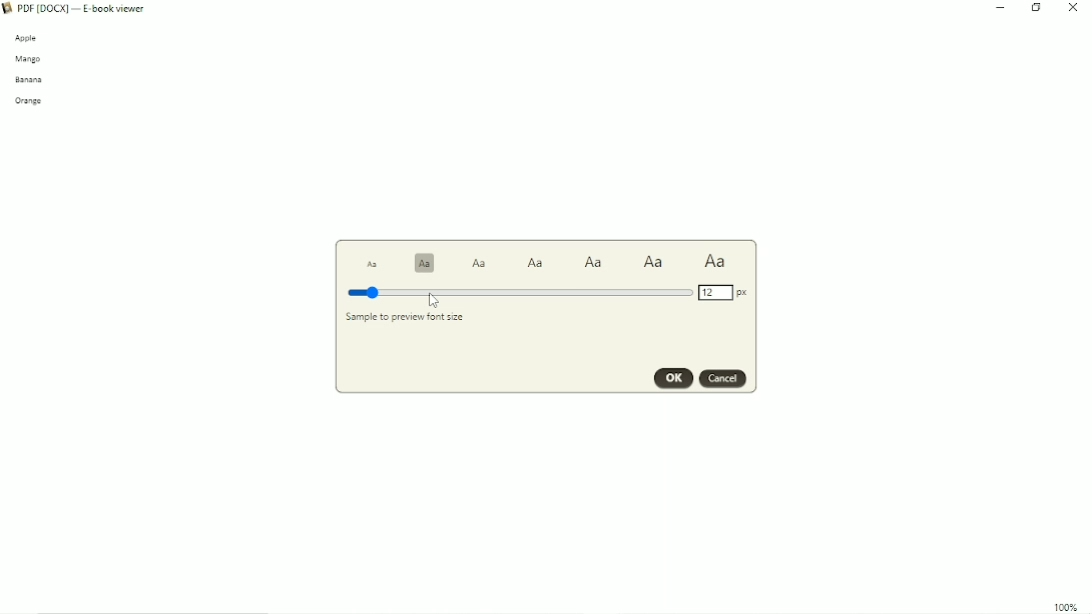 The image size is (1092, 614). What do you see at coordinates (31, 101) in the screenshot?
I see `orange` at bounding box center [31, 101].